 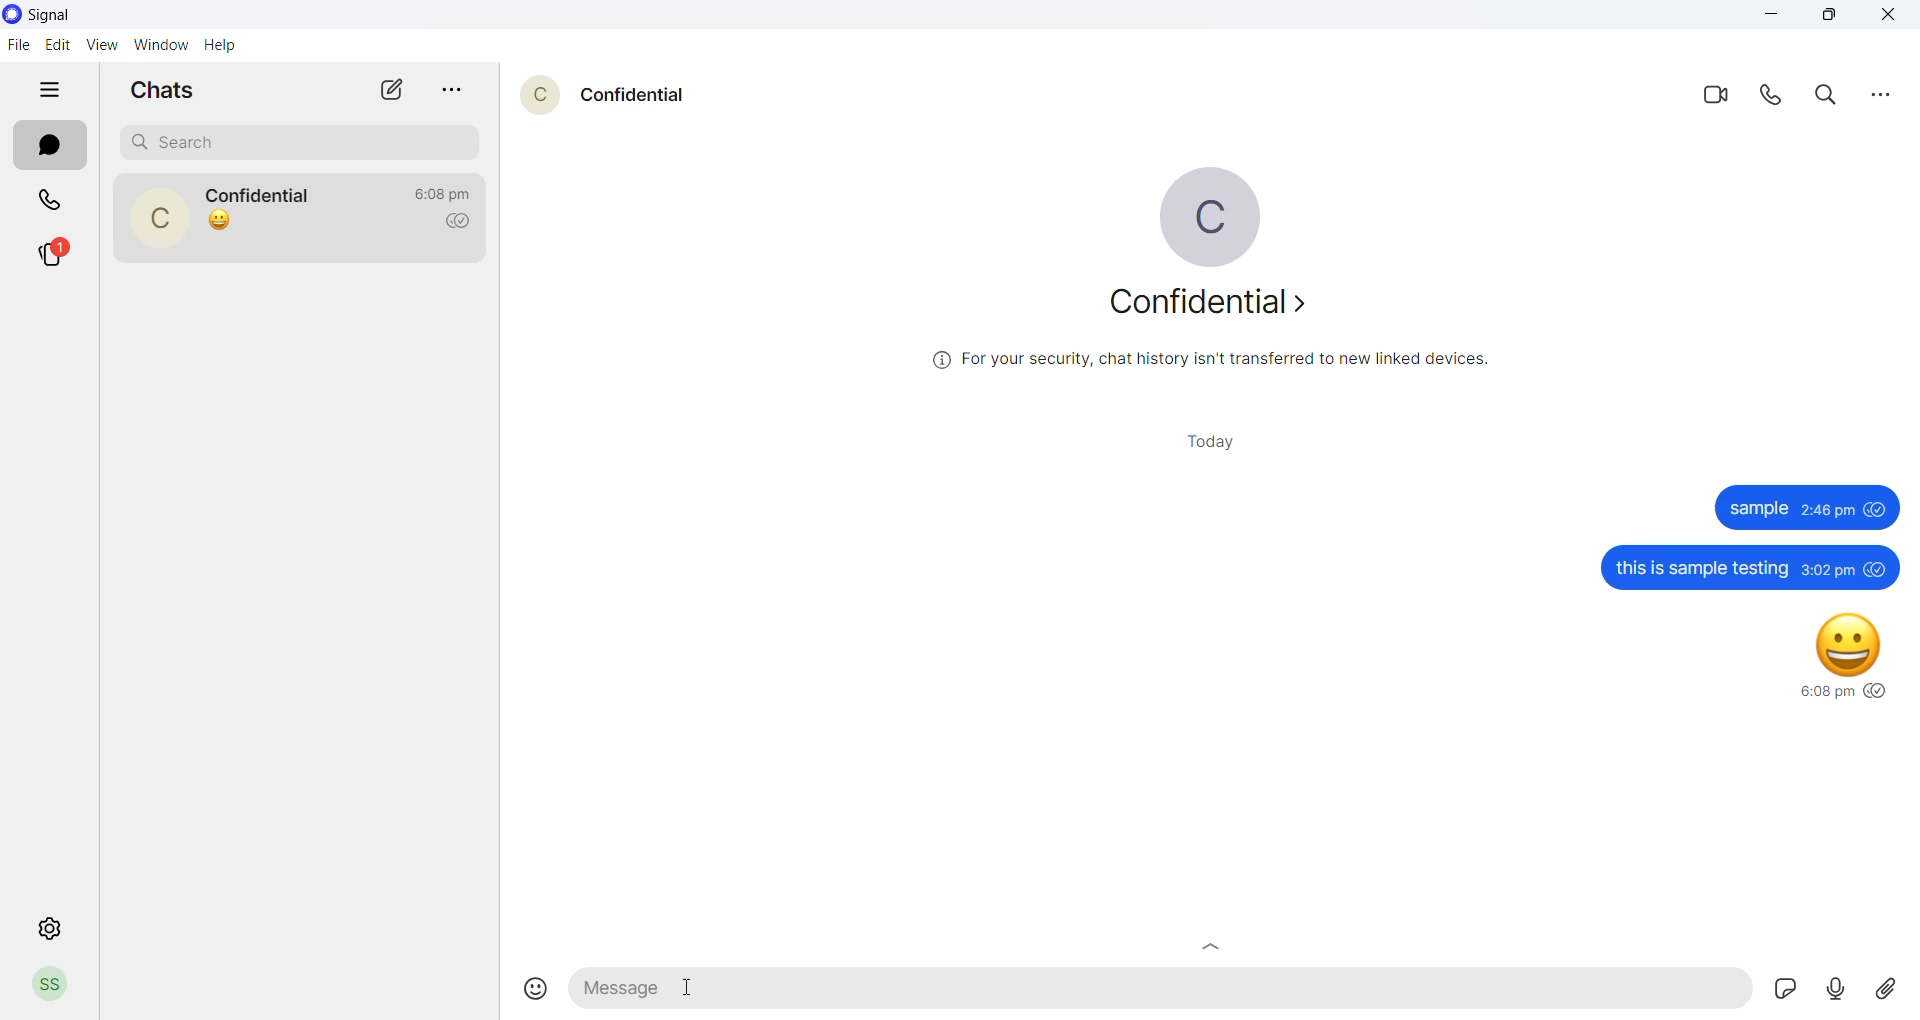 What do you see at coordinates (1744, 566) in the screenshot?
I see `this is sample testing` at bounding box center [1744, 566].